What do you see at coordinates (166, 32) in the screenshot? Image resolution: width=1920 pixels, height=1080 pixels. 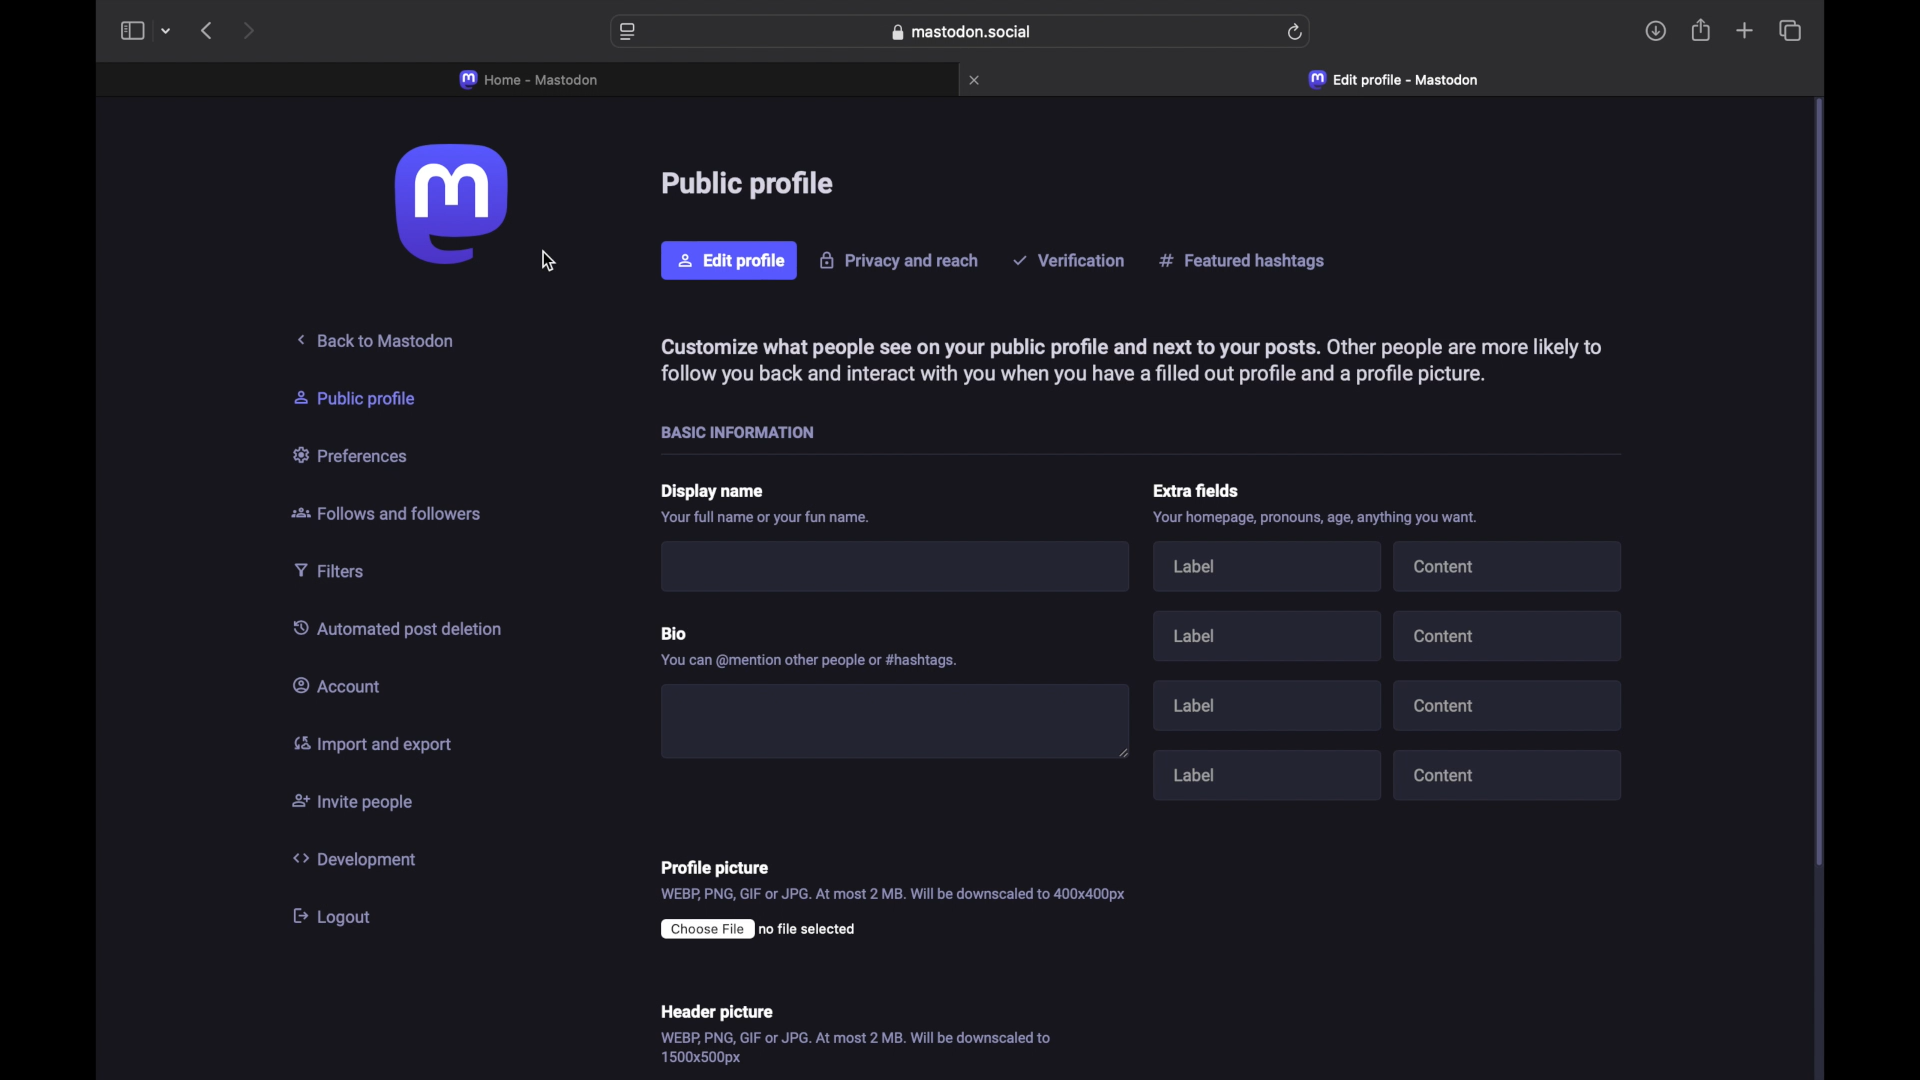 I see `tab group picker` at bounding box center [166, 32].